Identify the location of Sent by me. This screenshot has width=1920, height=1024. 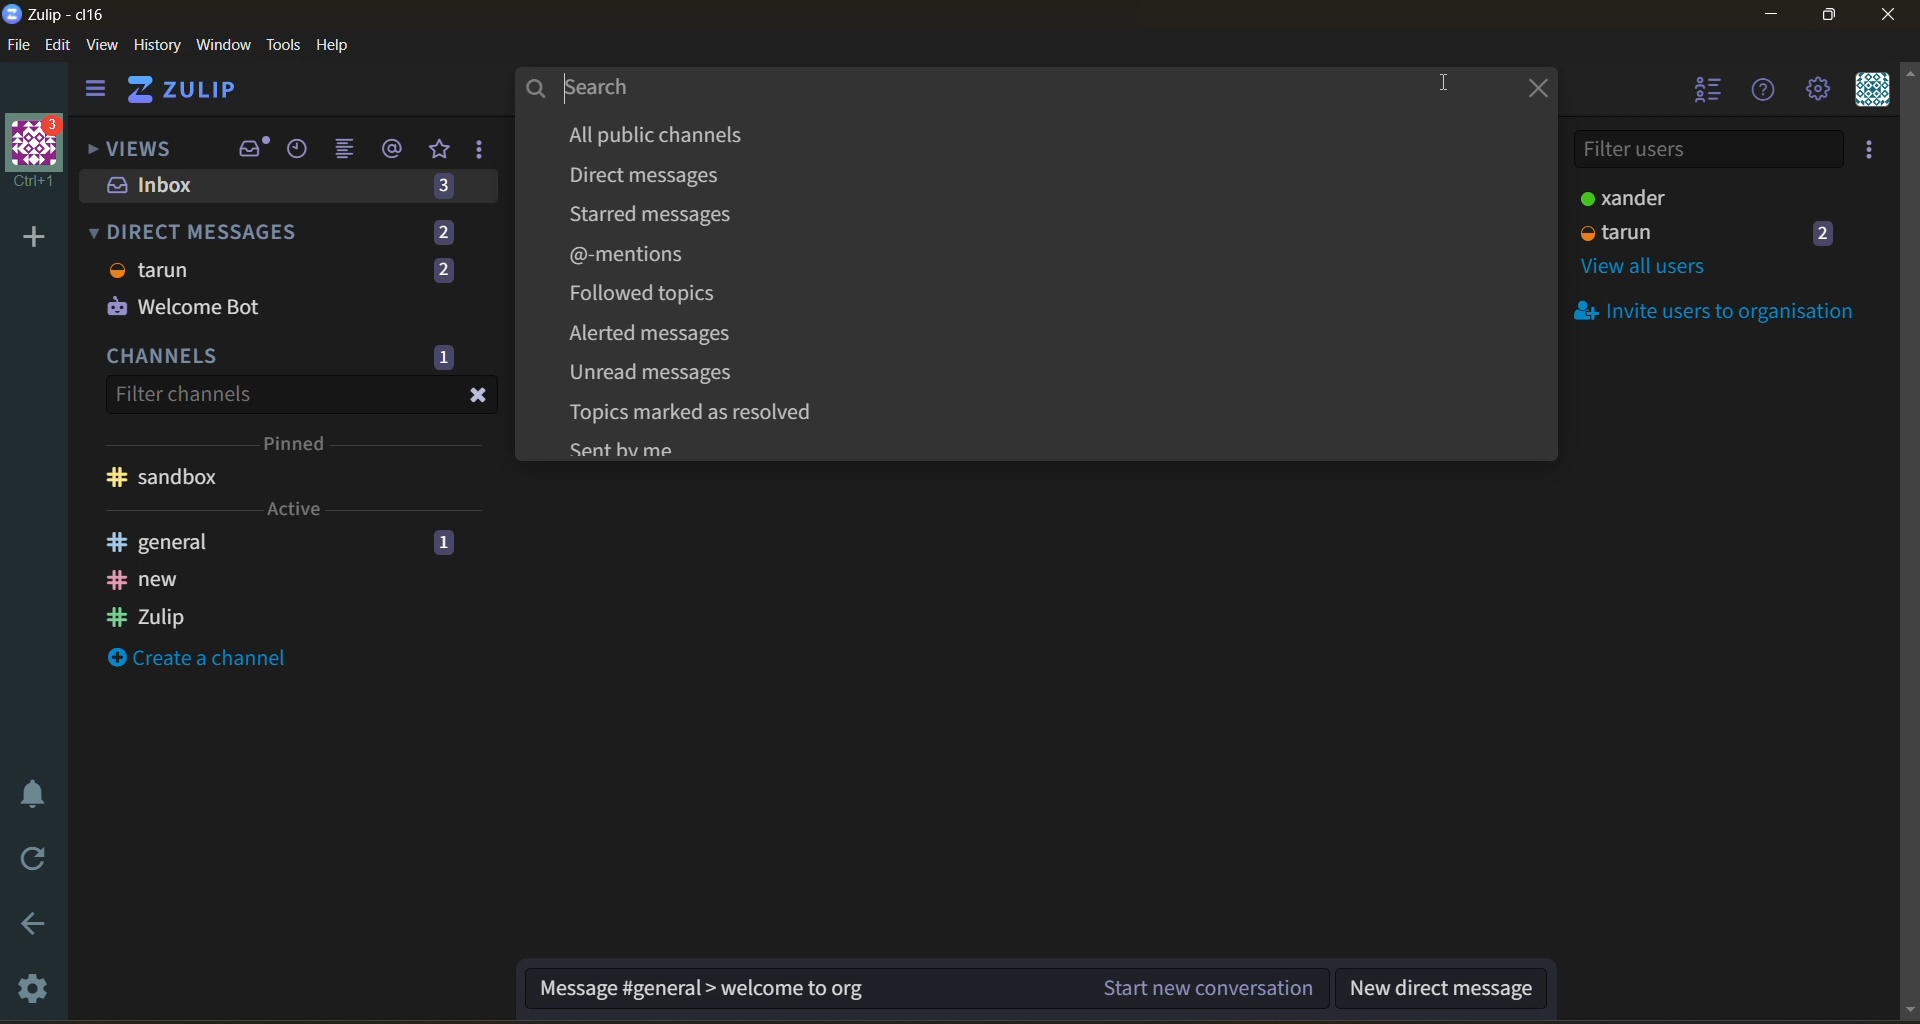
(614, 449).